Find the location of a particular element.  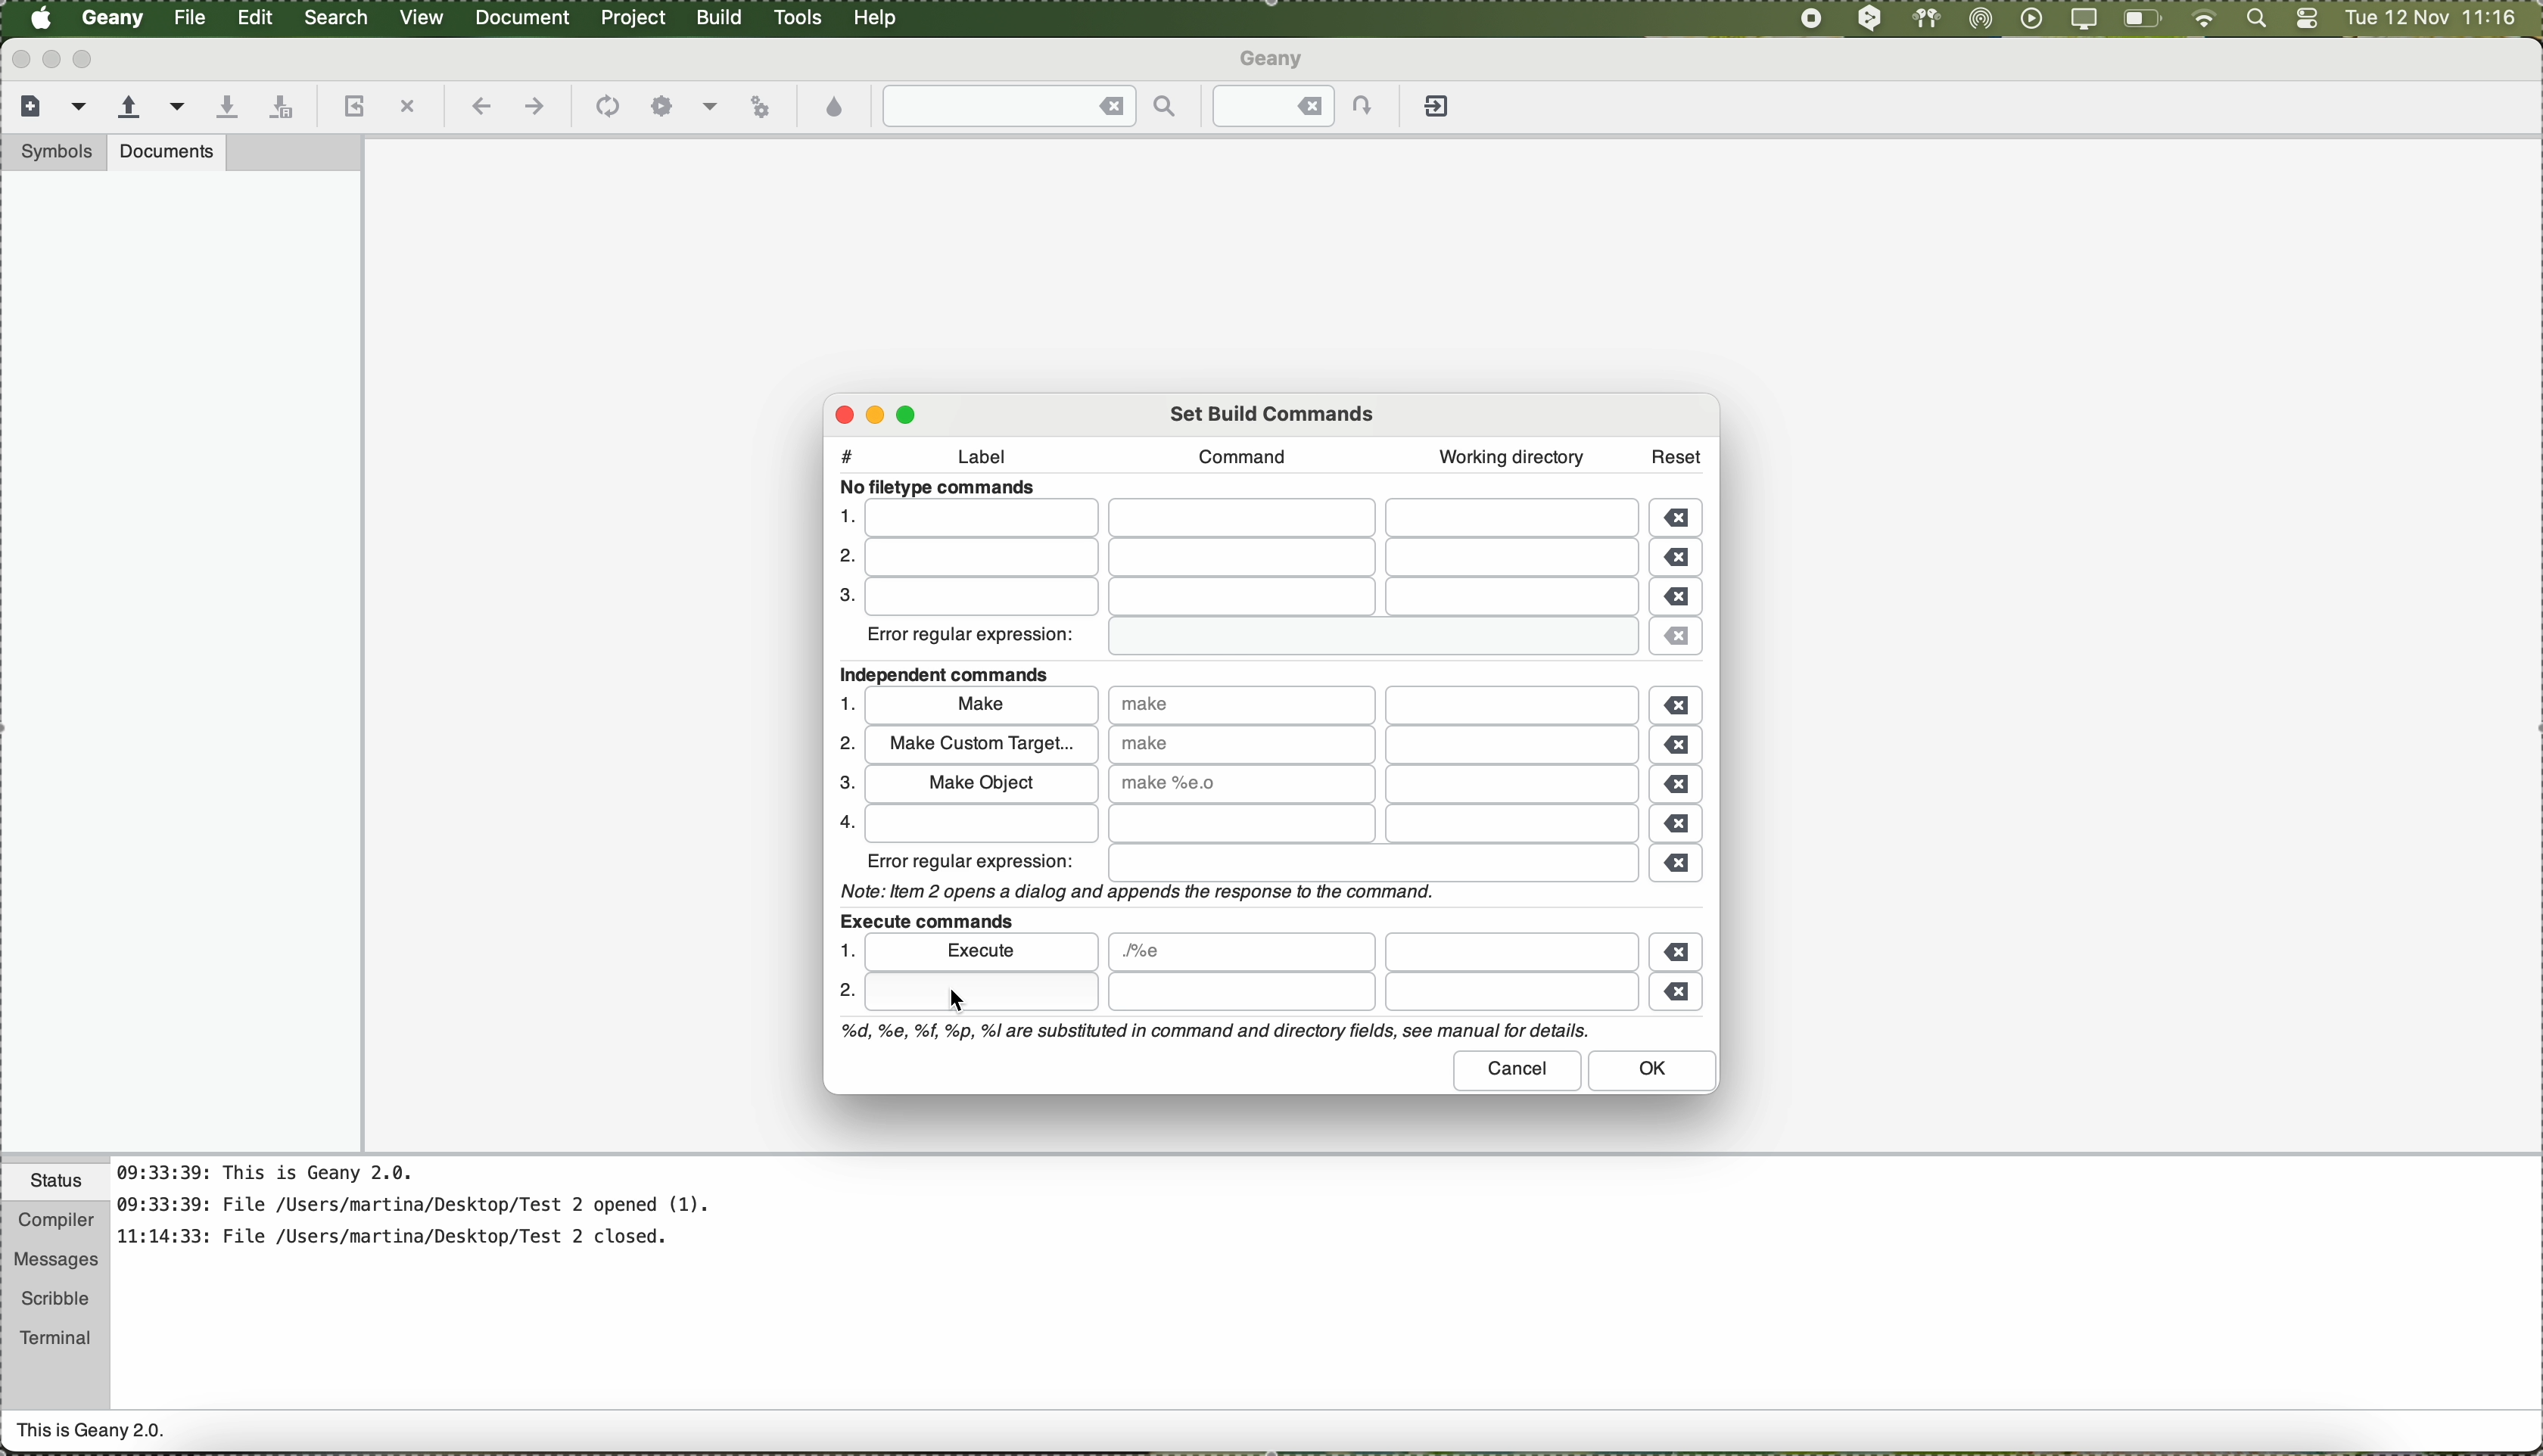

2 is located at coordinates (839, 558).